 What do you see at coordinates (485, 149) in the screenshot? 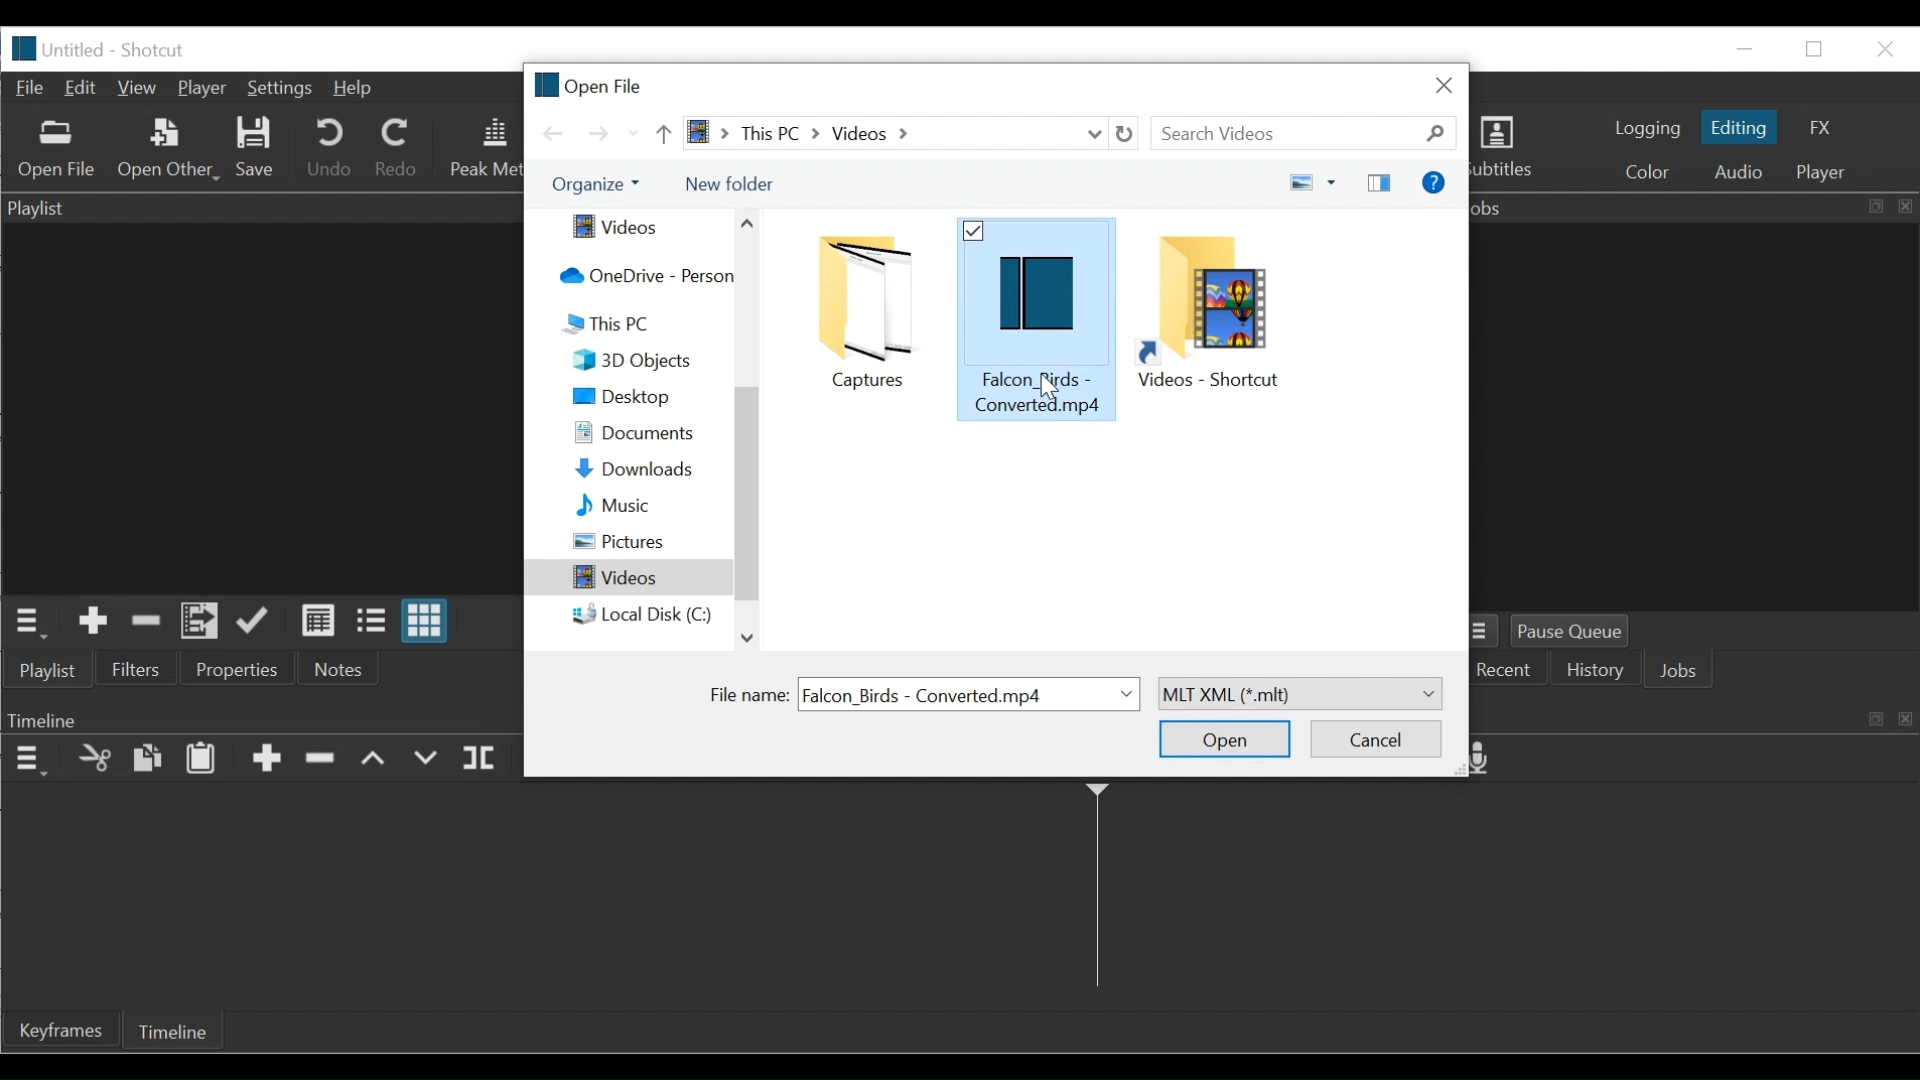
I see `Peak Meter` at bounding box center [485, 149].